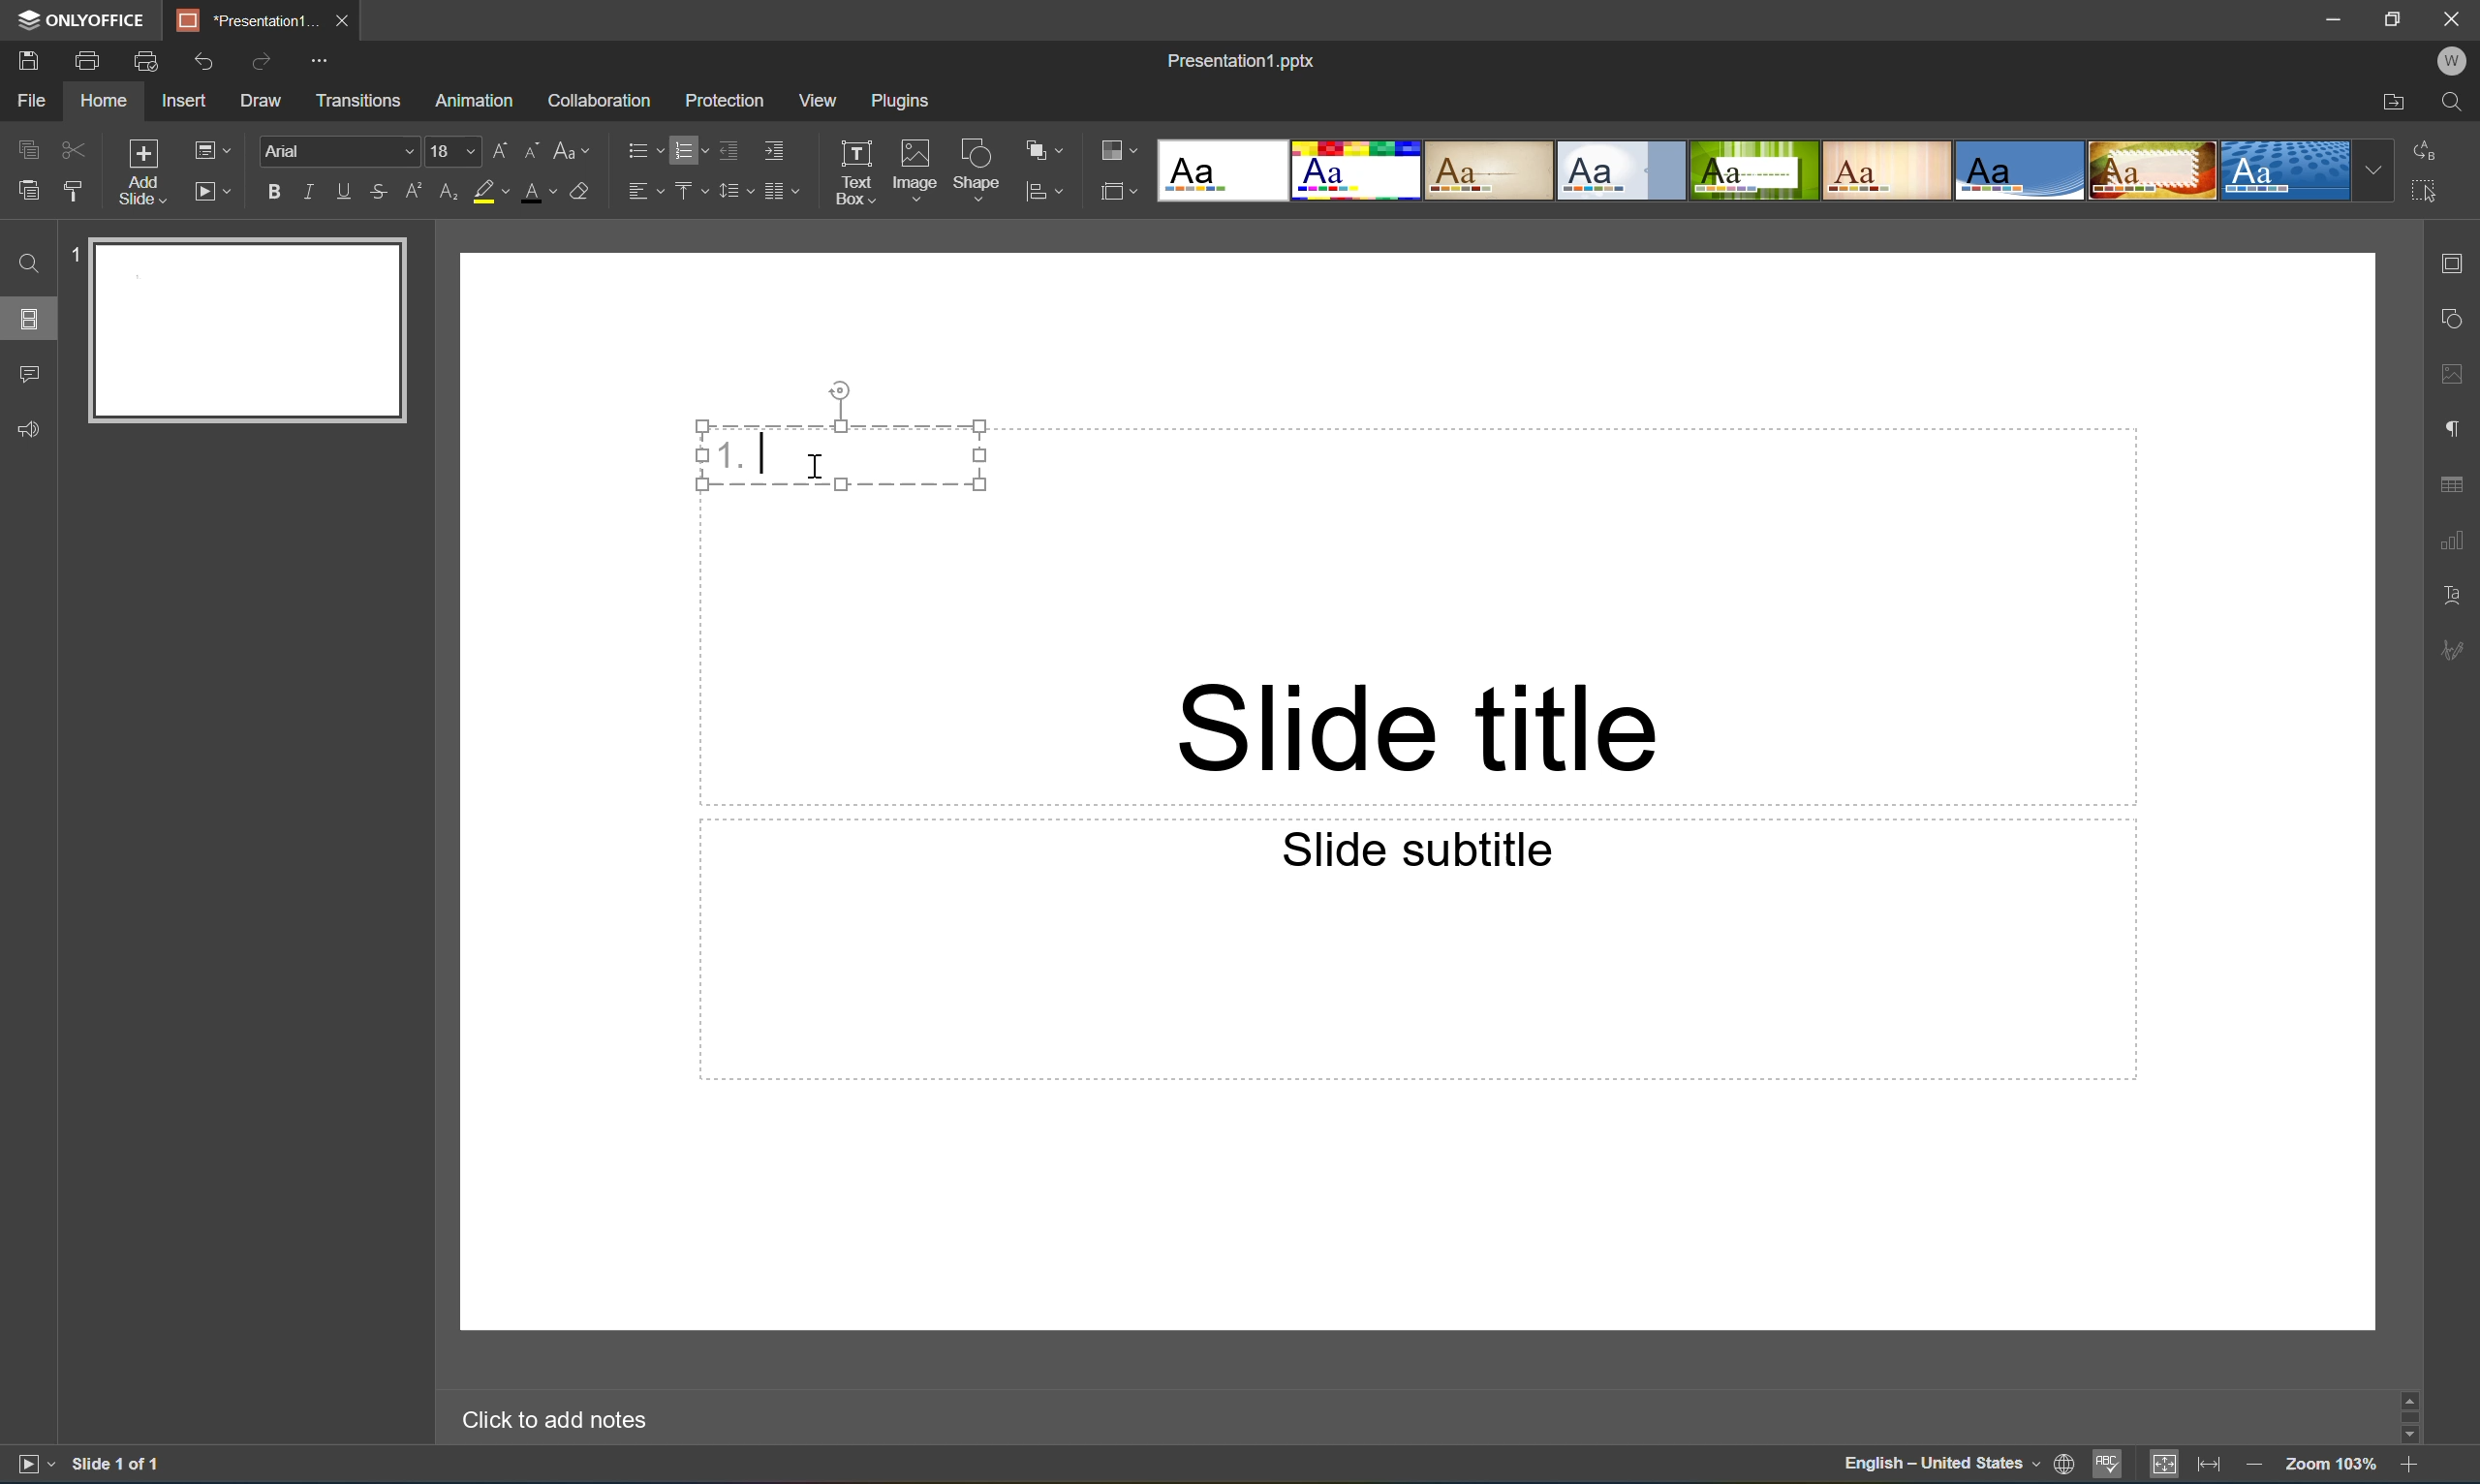 The height and width of the screenshot is (1484, 2480). Describe the element at coordinates (2398, 18) in the screenshot. I see `Restore down` at that location.